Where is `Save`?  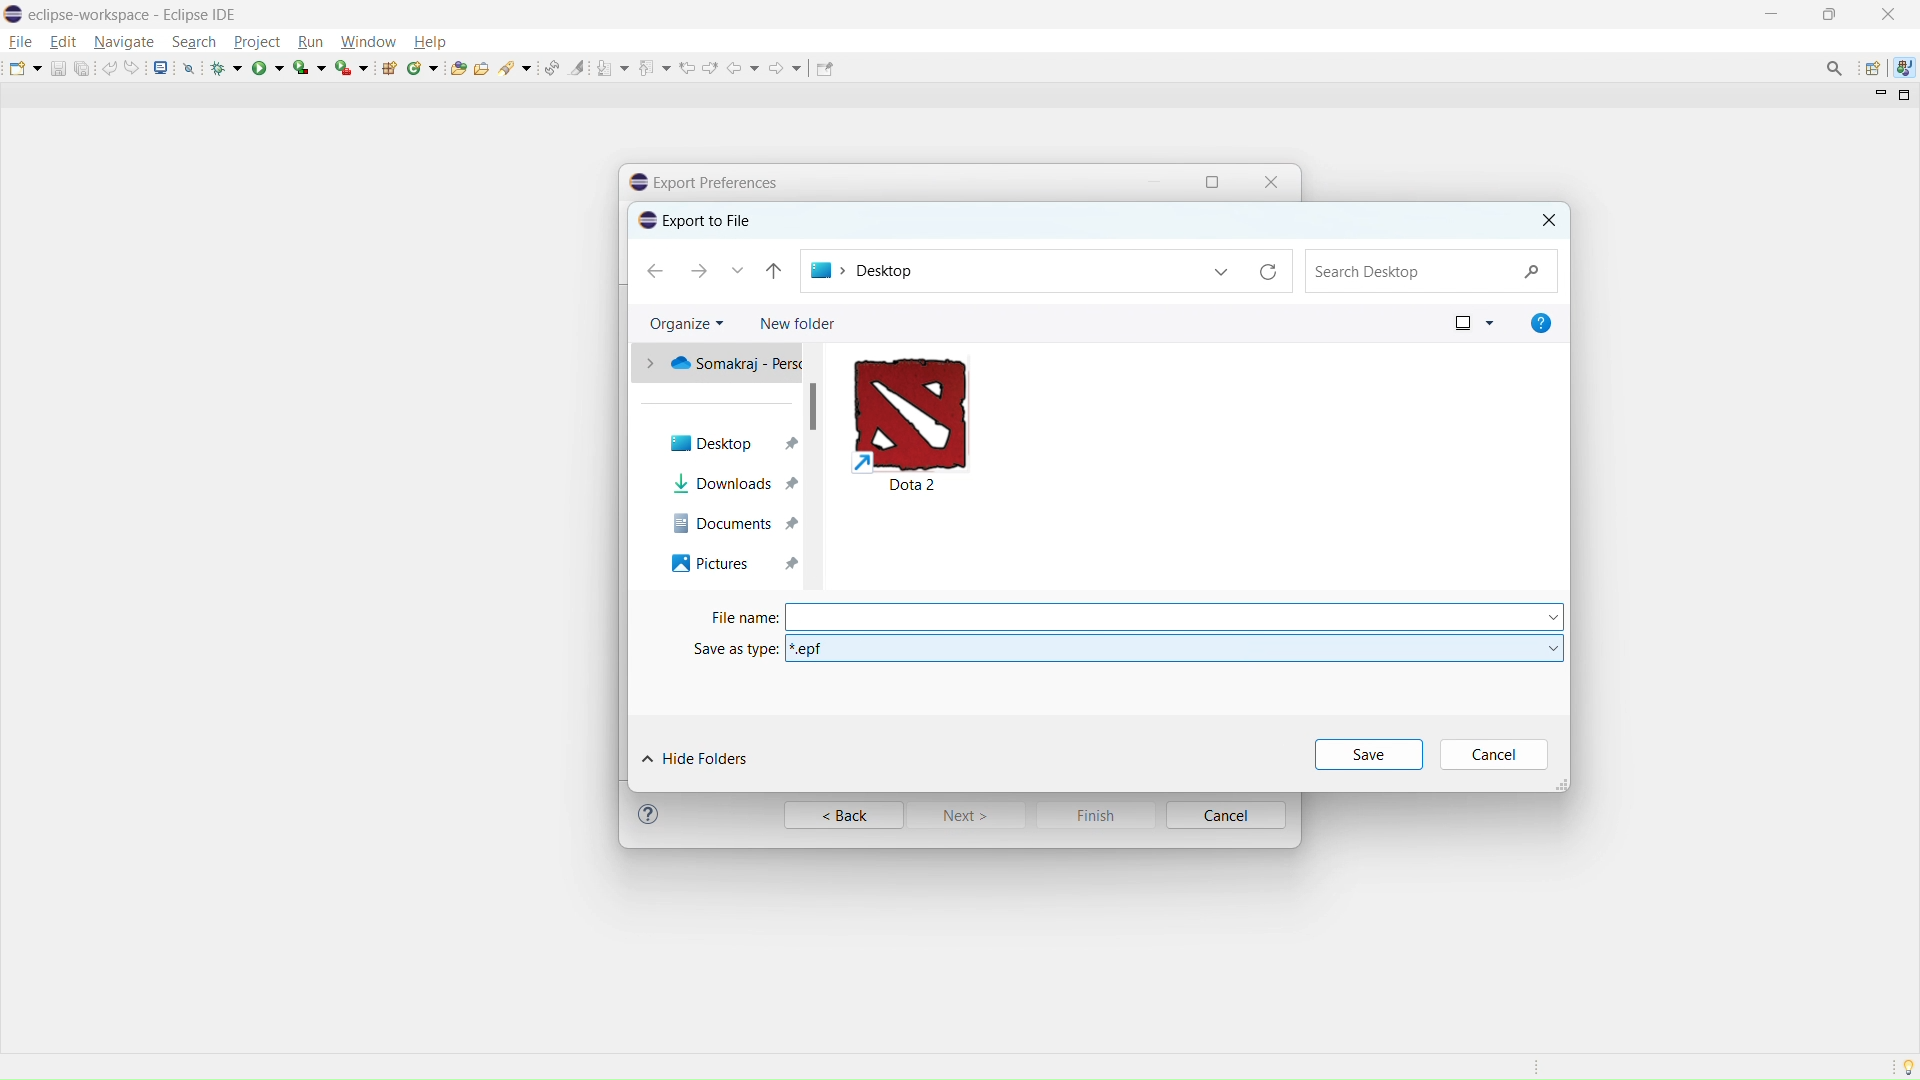 Save is located at coordinates (1366, 752).